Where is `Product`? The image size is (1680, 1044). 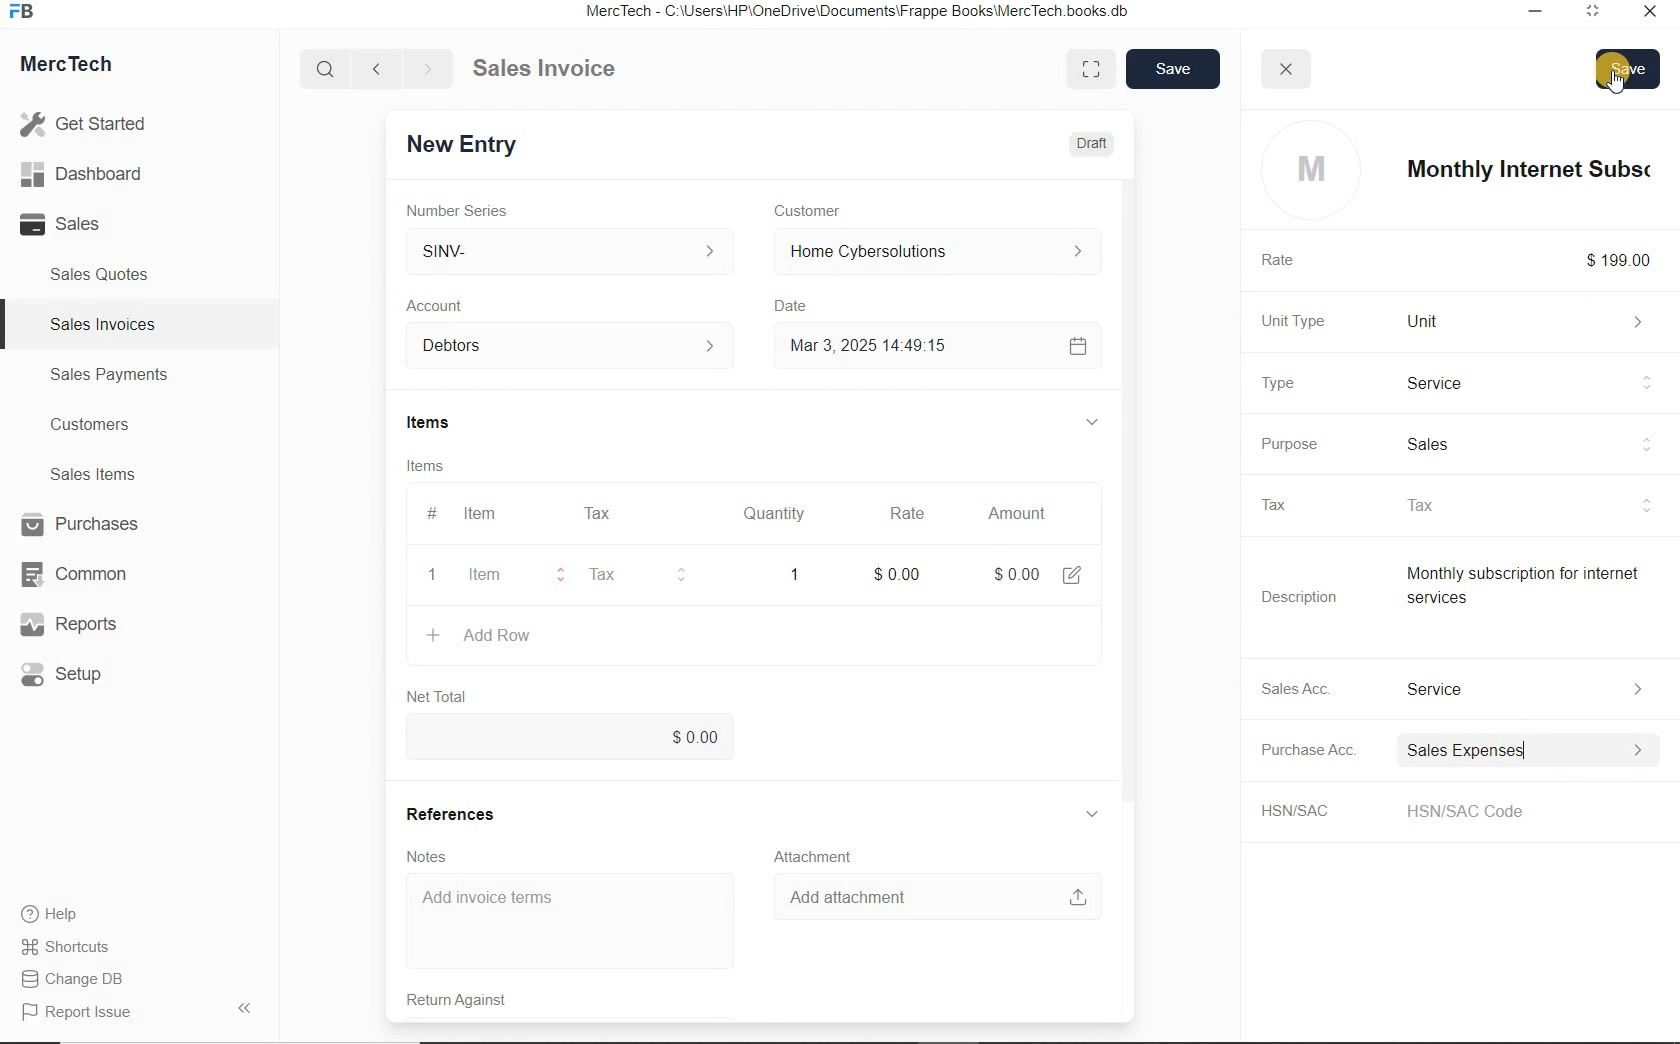
Product is located at coordinates (1517, 383).